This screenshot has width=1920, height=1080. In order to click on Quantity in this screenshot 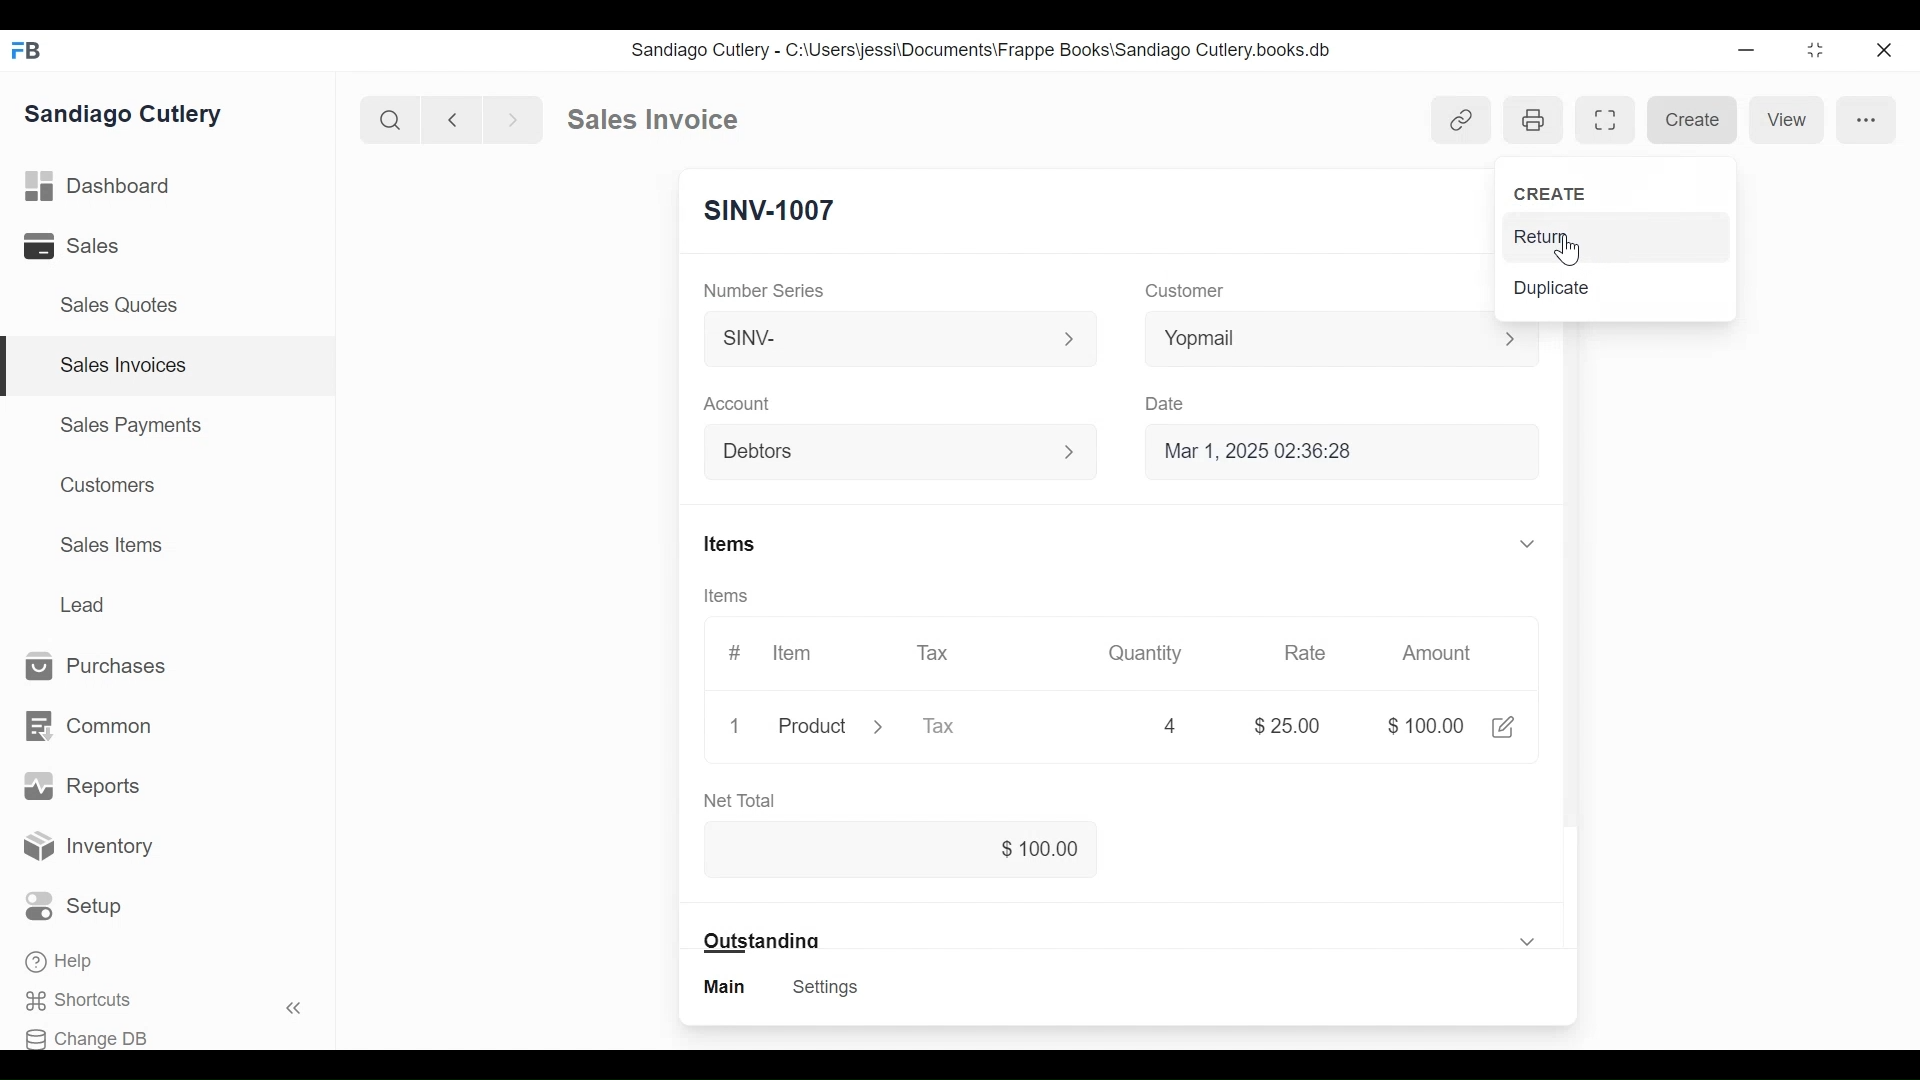, I will do `click(1144, 654)`.